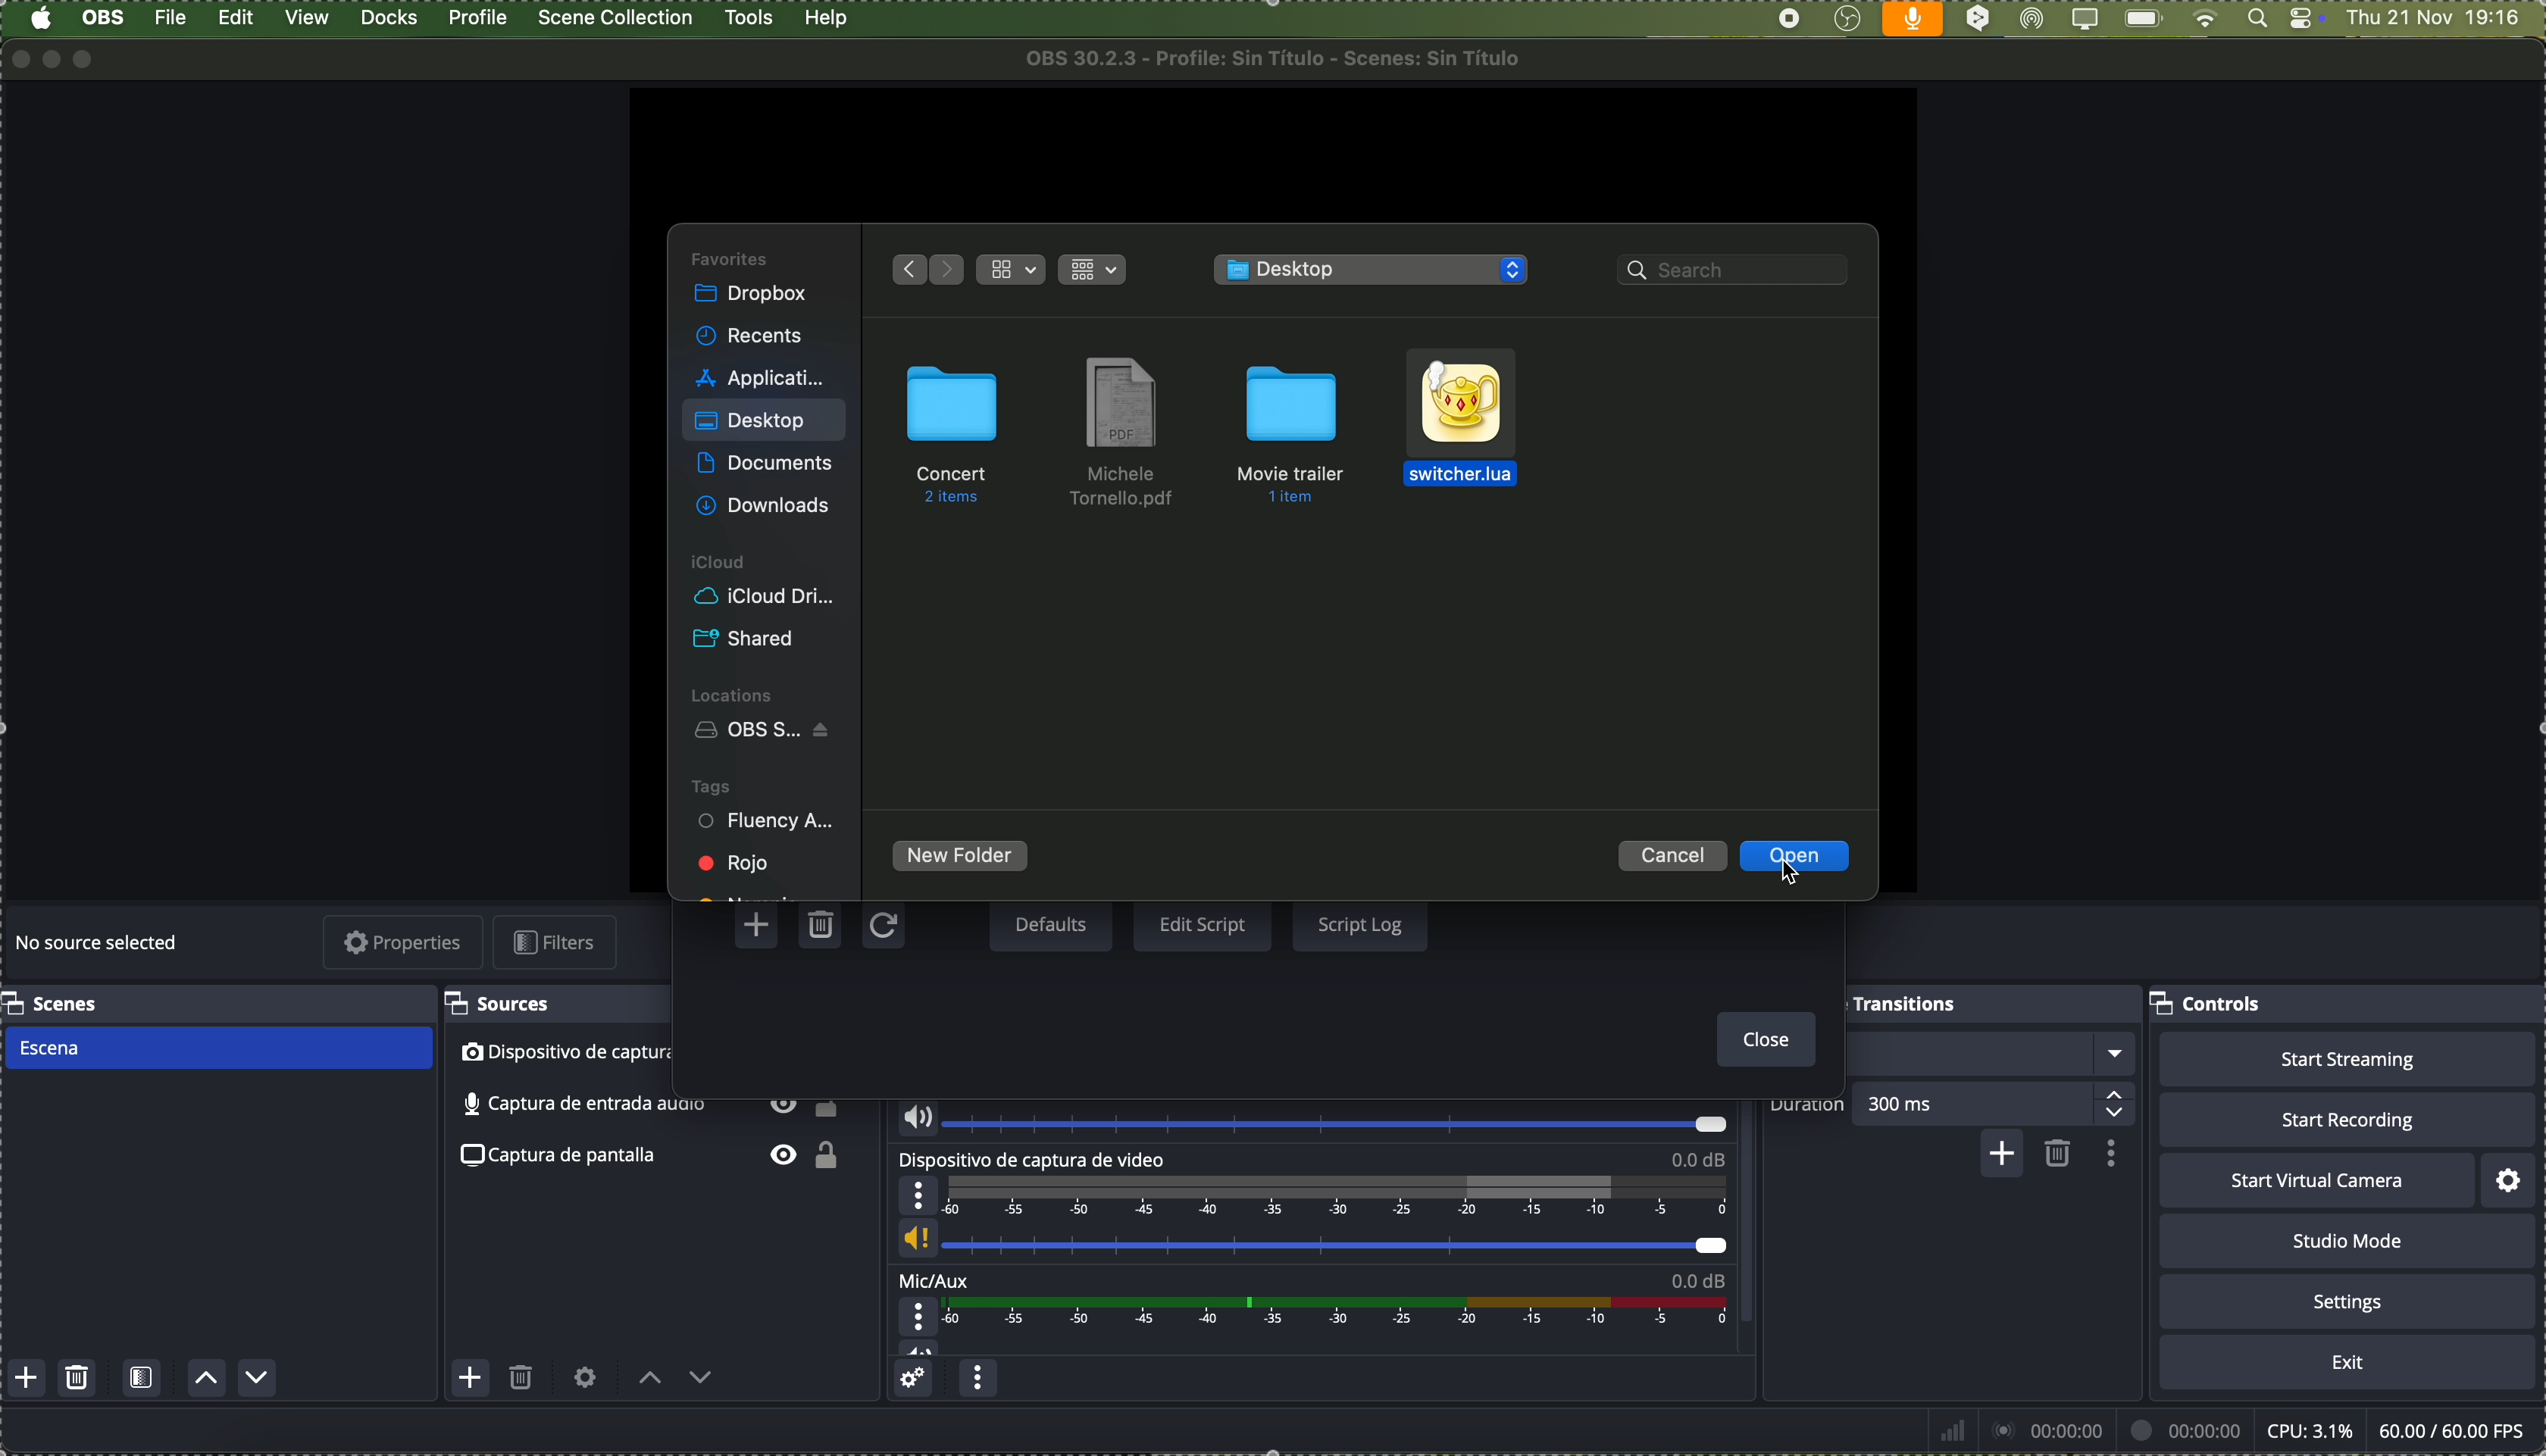 The height and width of the screenshot is (1456, 2546). Describe the element at coordinates (2306, 20) in the screenshot. I see `controls` at that location.